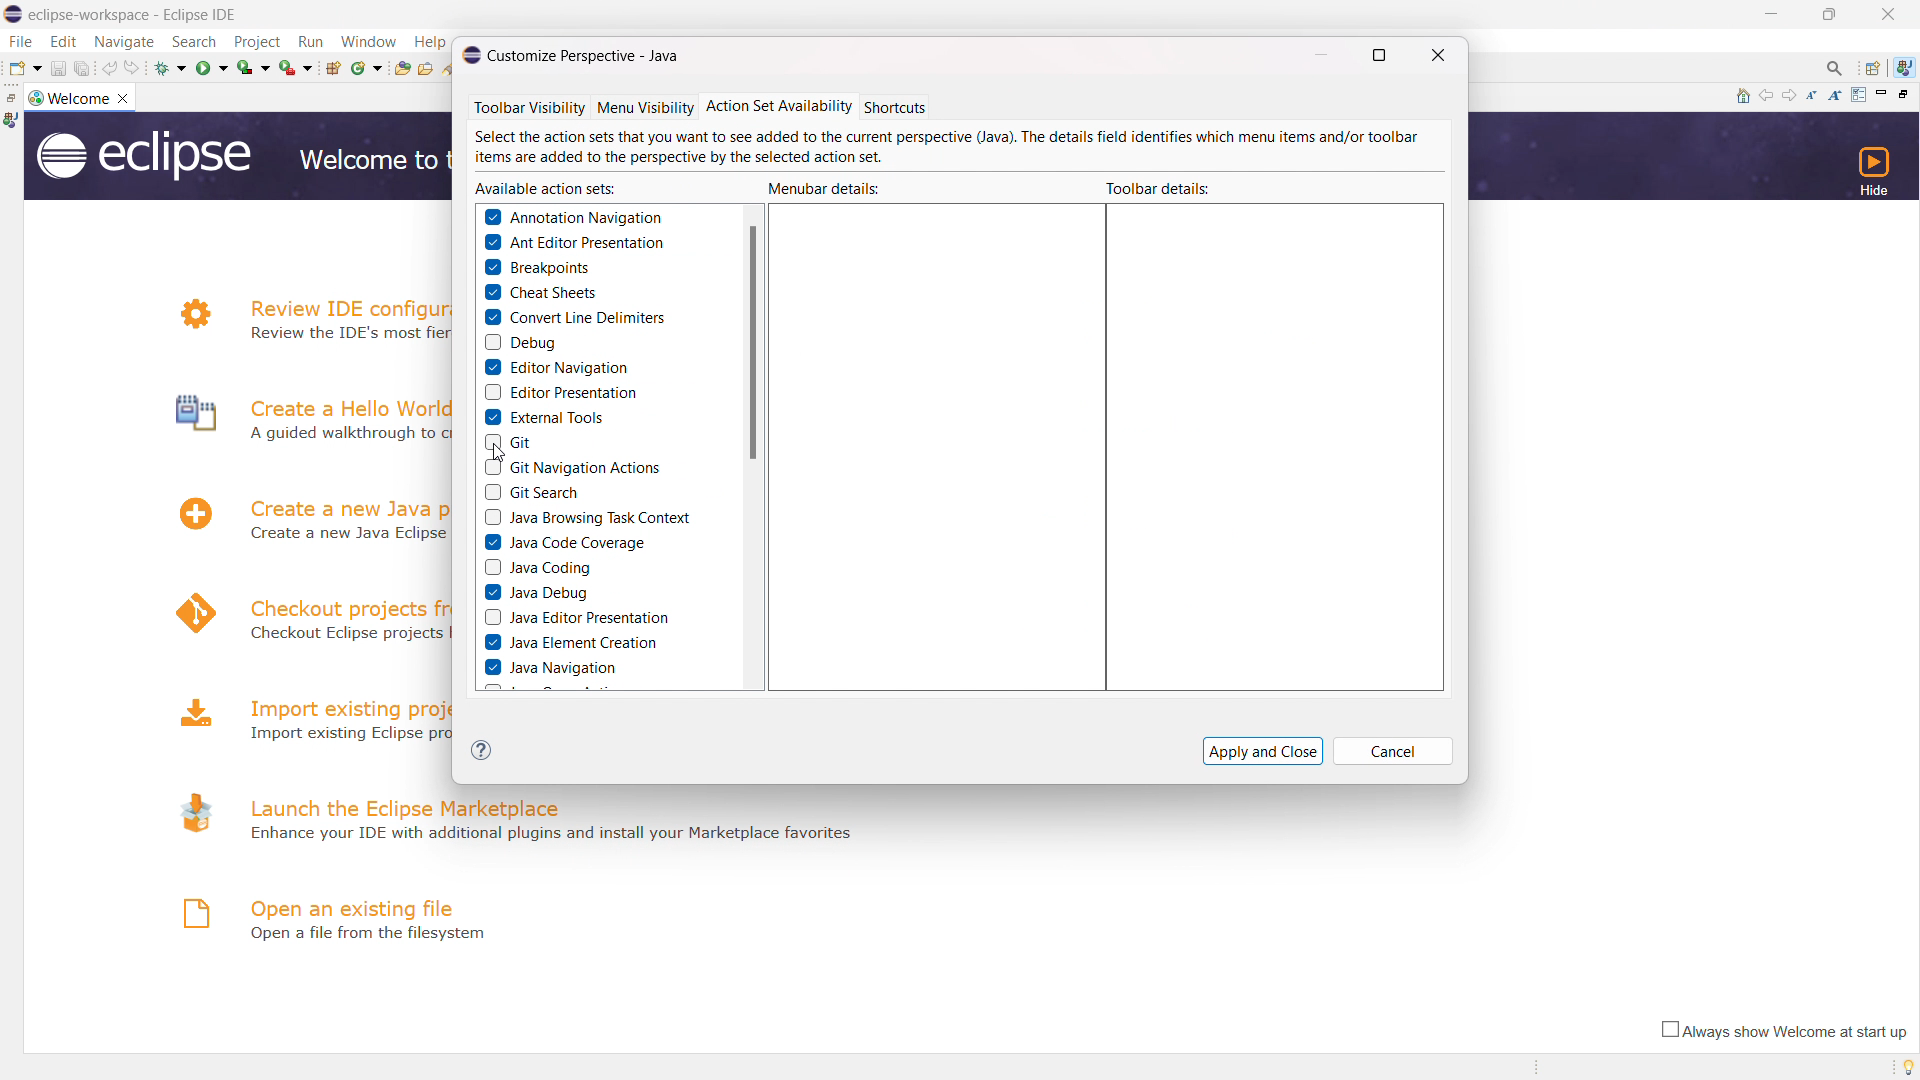  I want to click on java coding, so click(535, 567).